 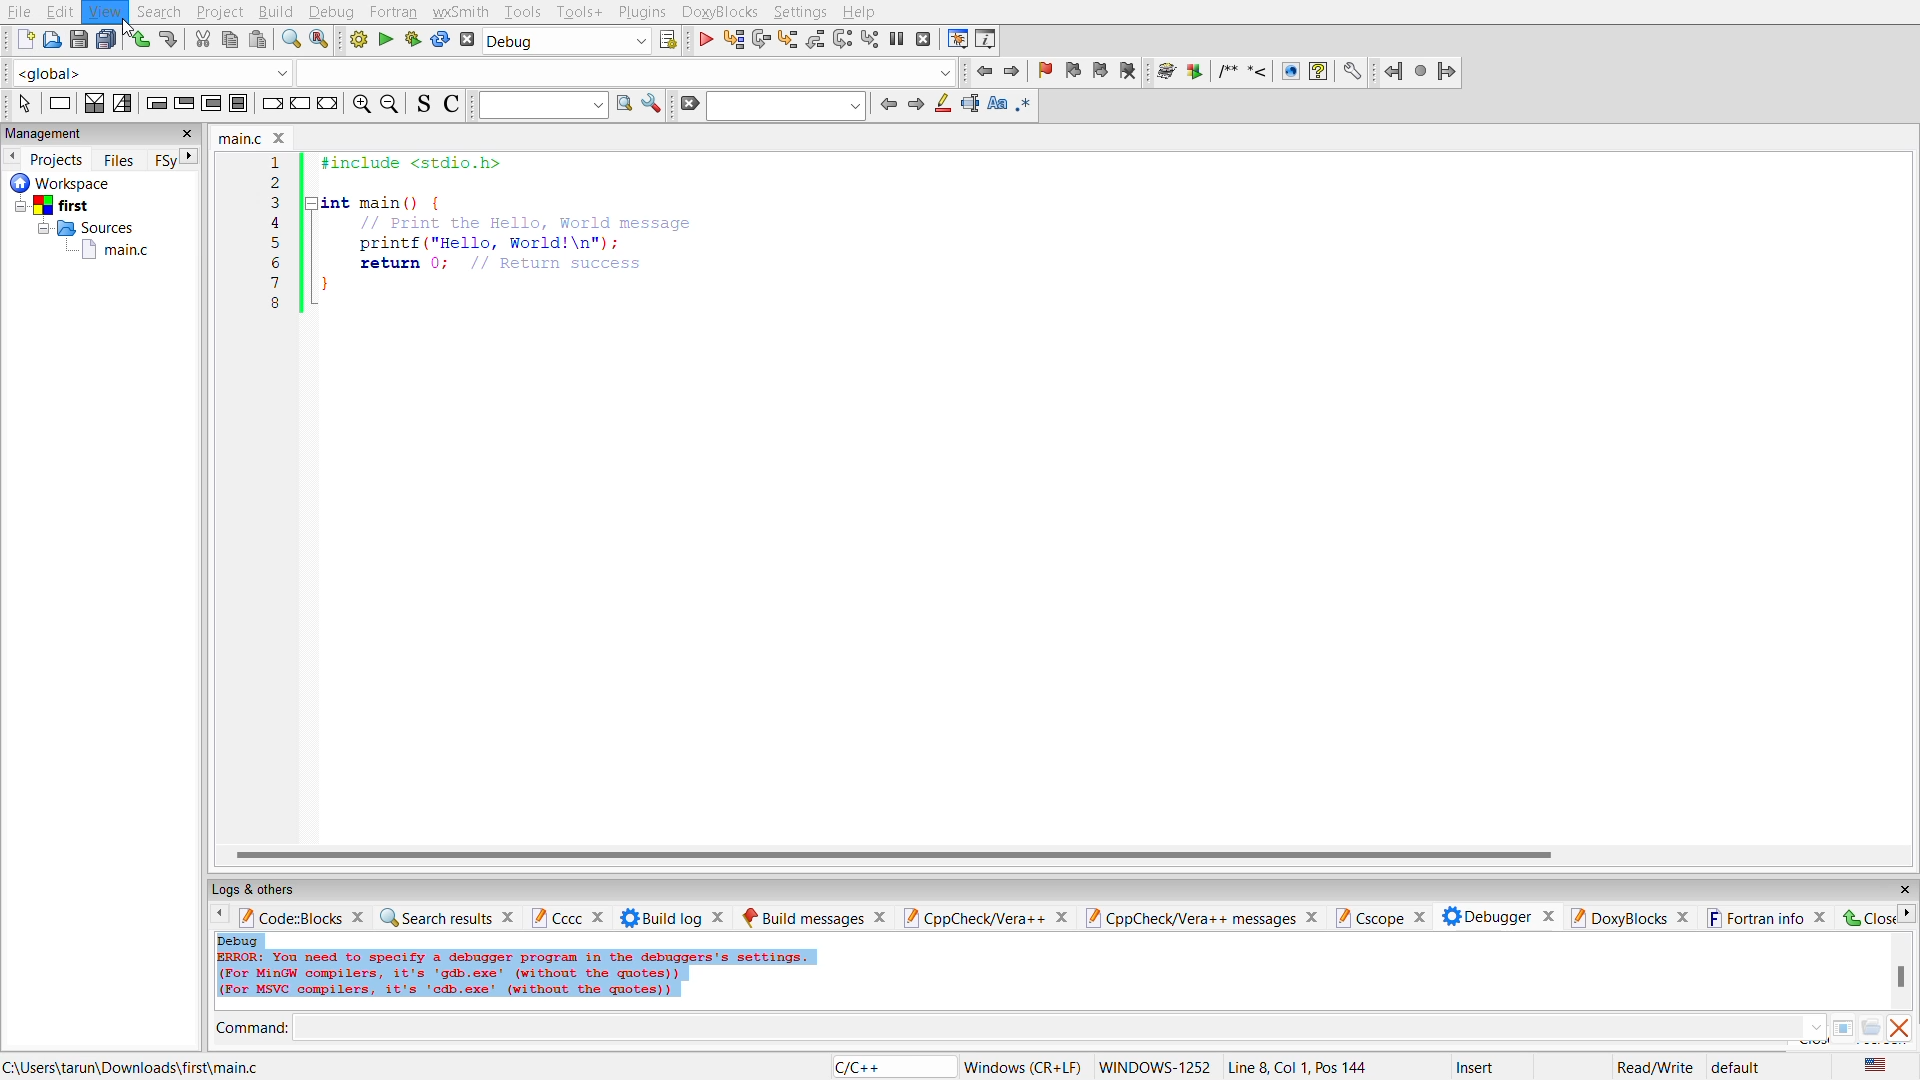 I want to click on line number, so click(x=272, y=233).